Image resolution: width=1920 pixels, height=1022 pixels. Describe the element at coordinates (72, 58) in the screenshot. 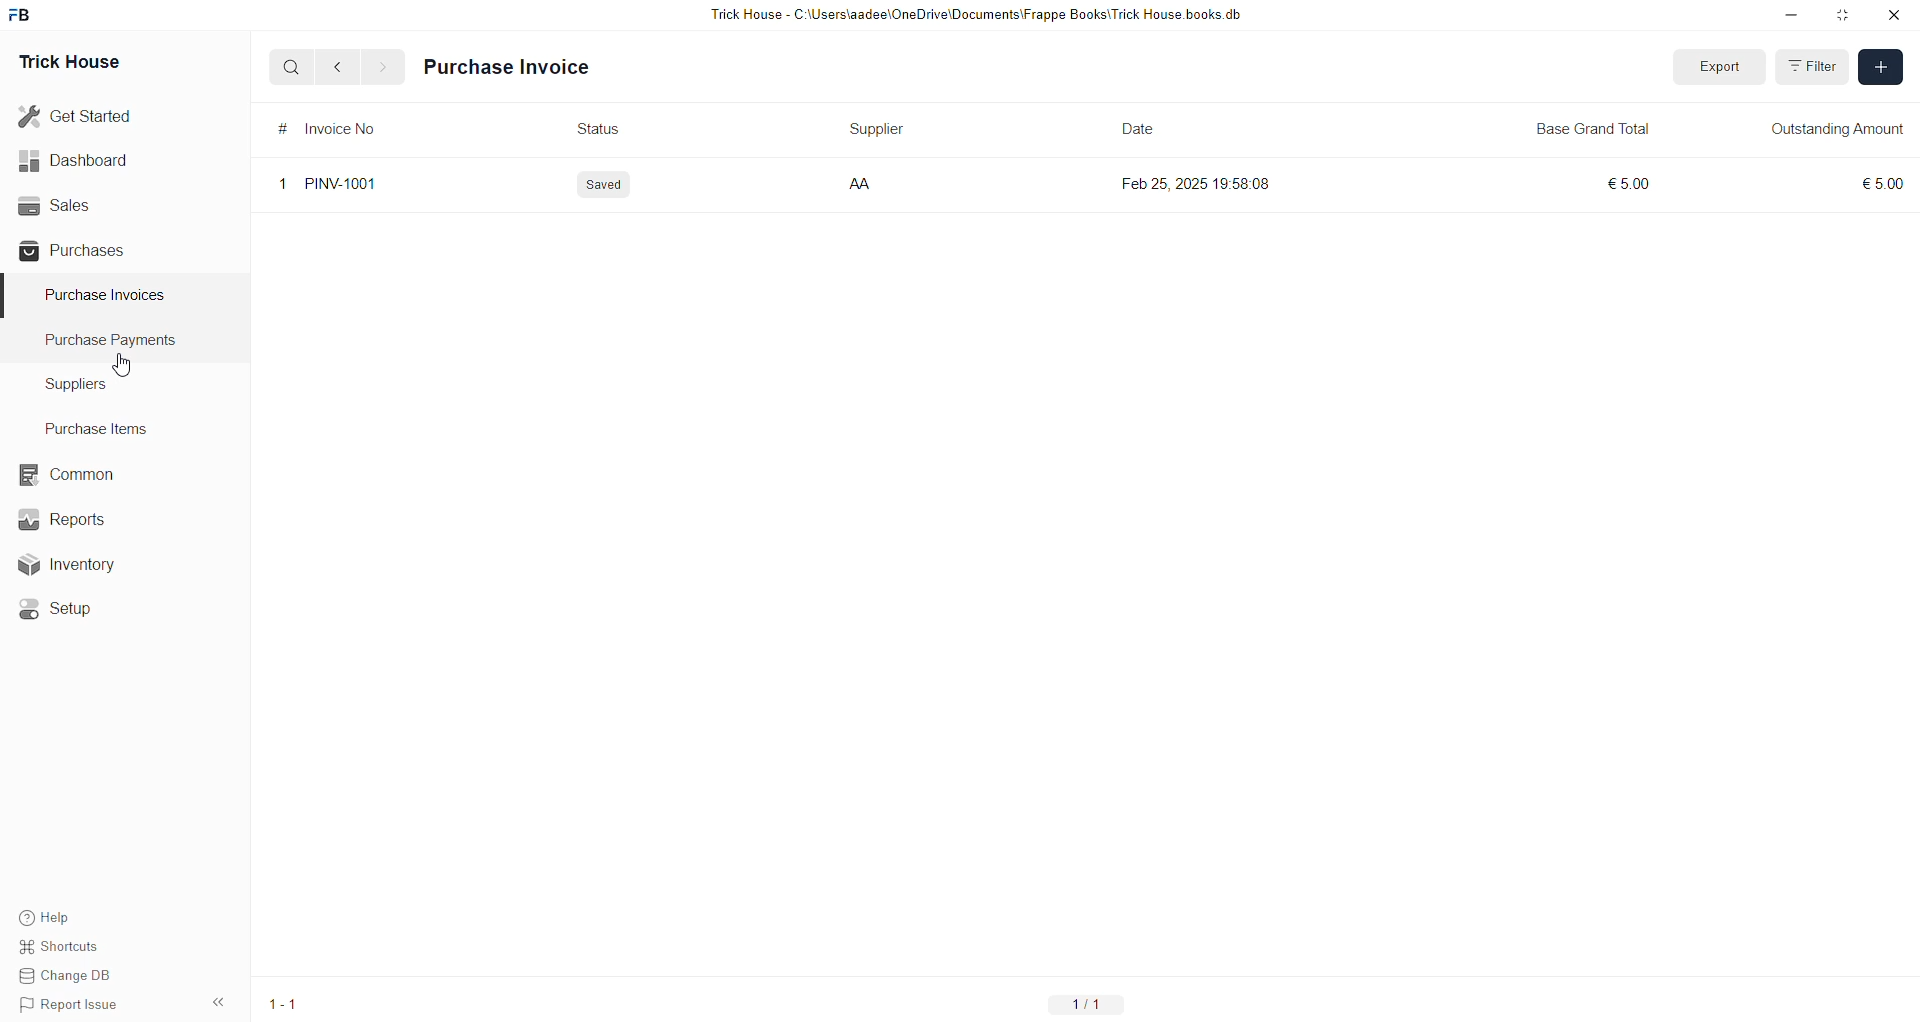

I see `Trick House` at that location.